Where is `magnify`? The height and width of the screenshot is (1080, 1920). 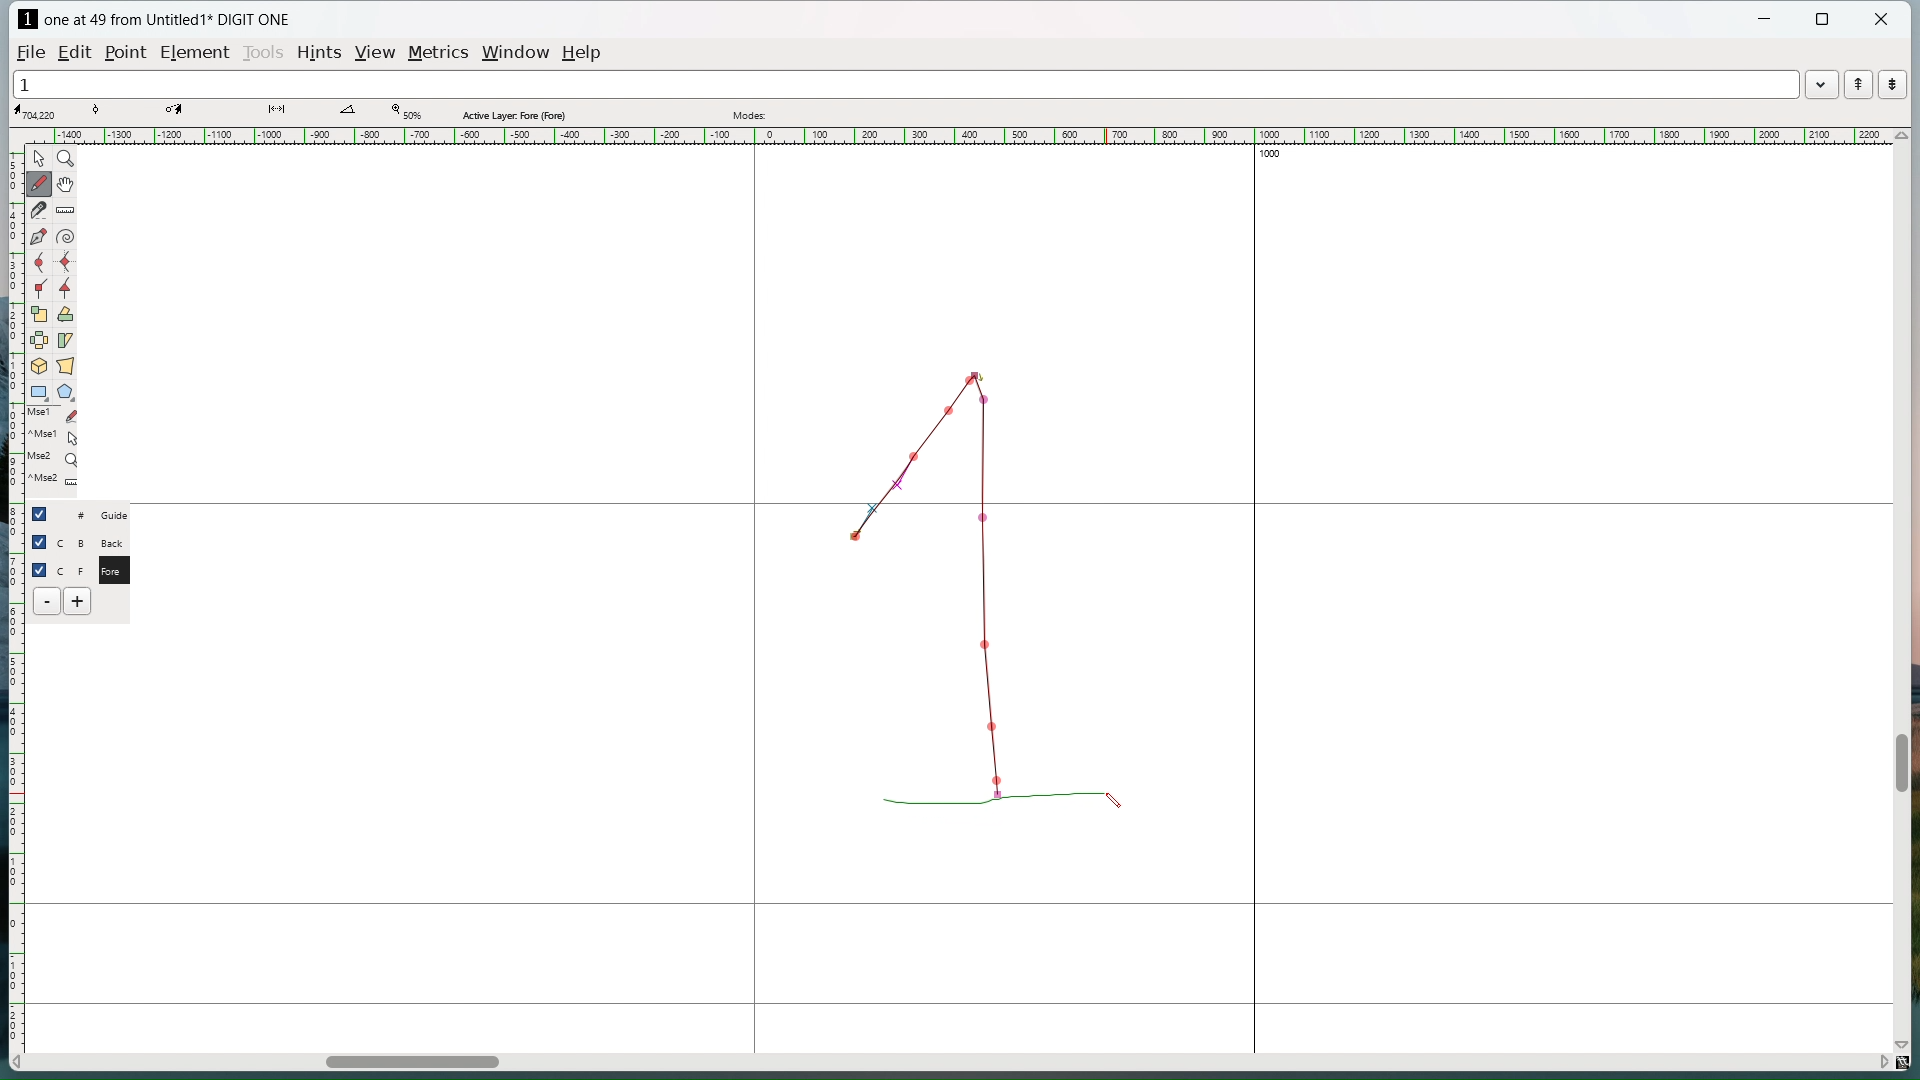
magnify is located at coordinates (66, 158).